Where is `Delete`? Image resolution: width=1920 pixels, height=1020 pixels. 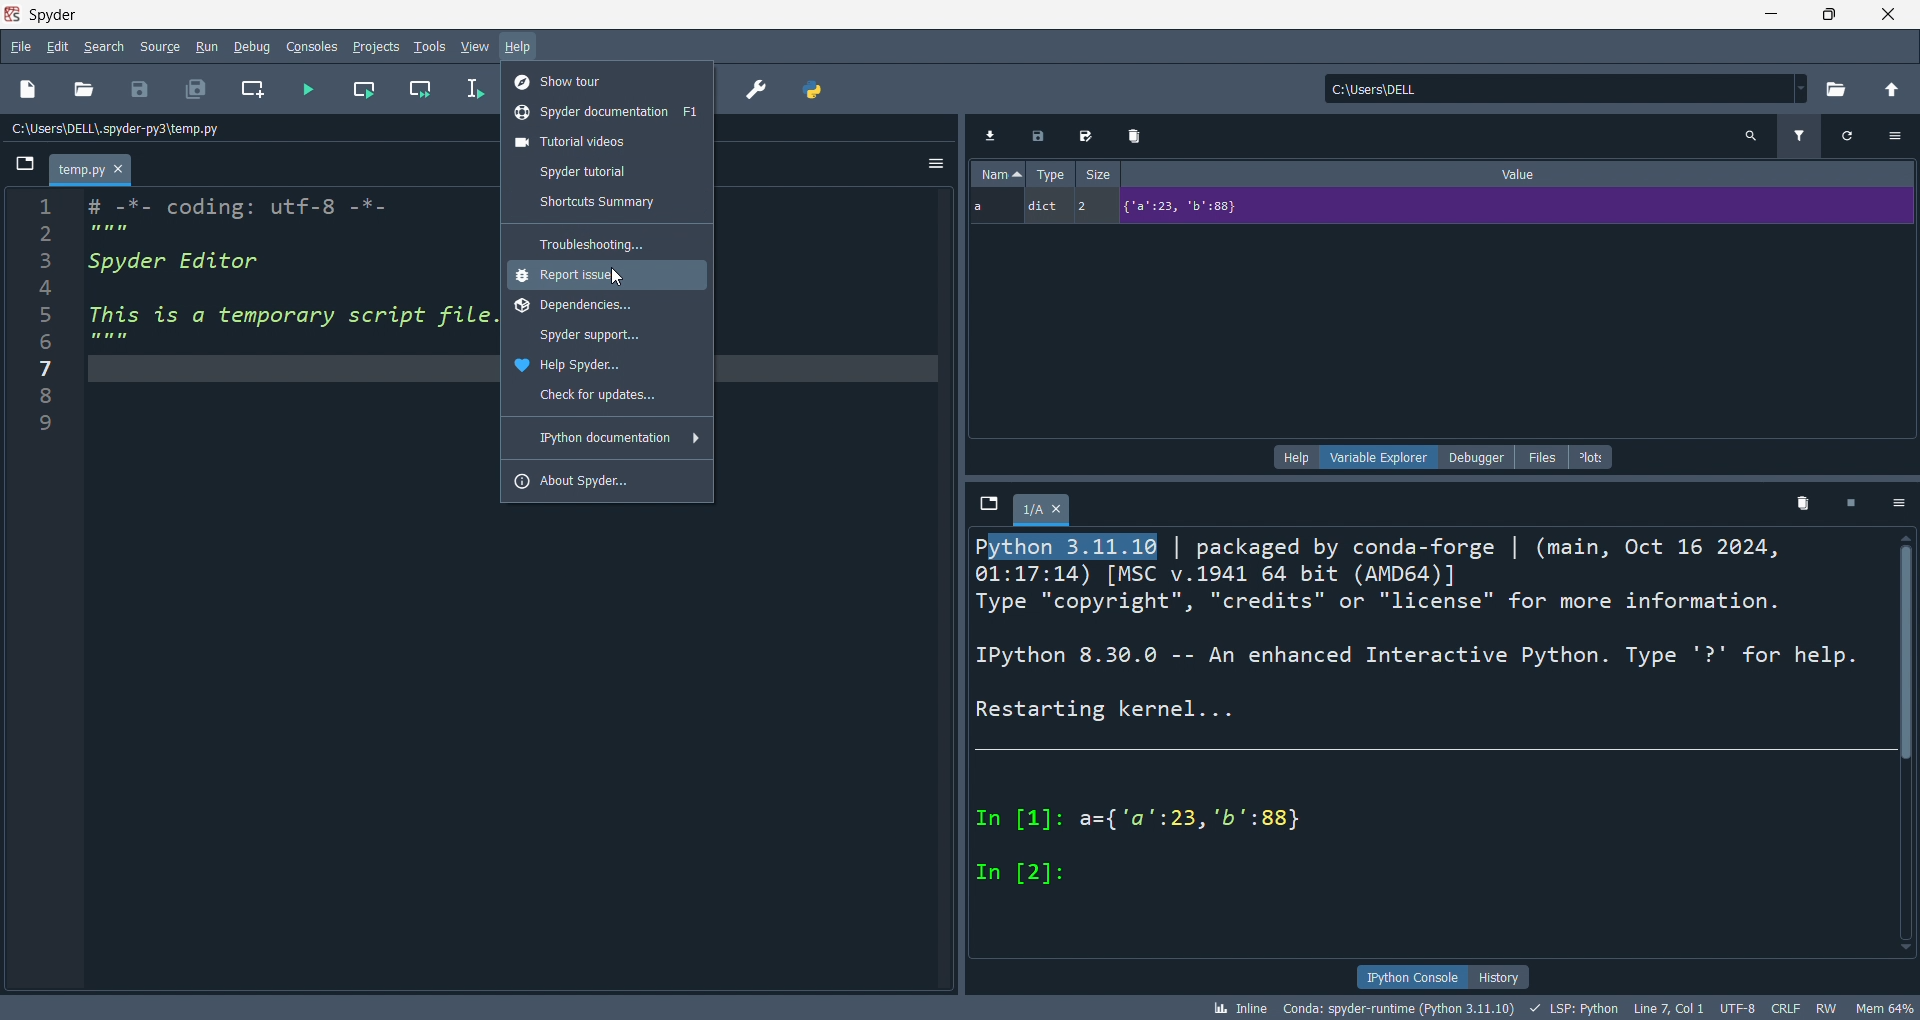 Delete is located at coordinates (1804, 502).